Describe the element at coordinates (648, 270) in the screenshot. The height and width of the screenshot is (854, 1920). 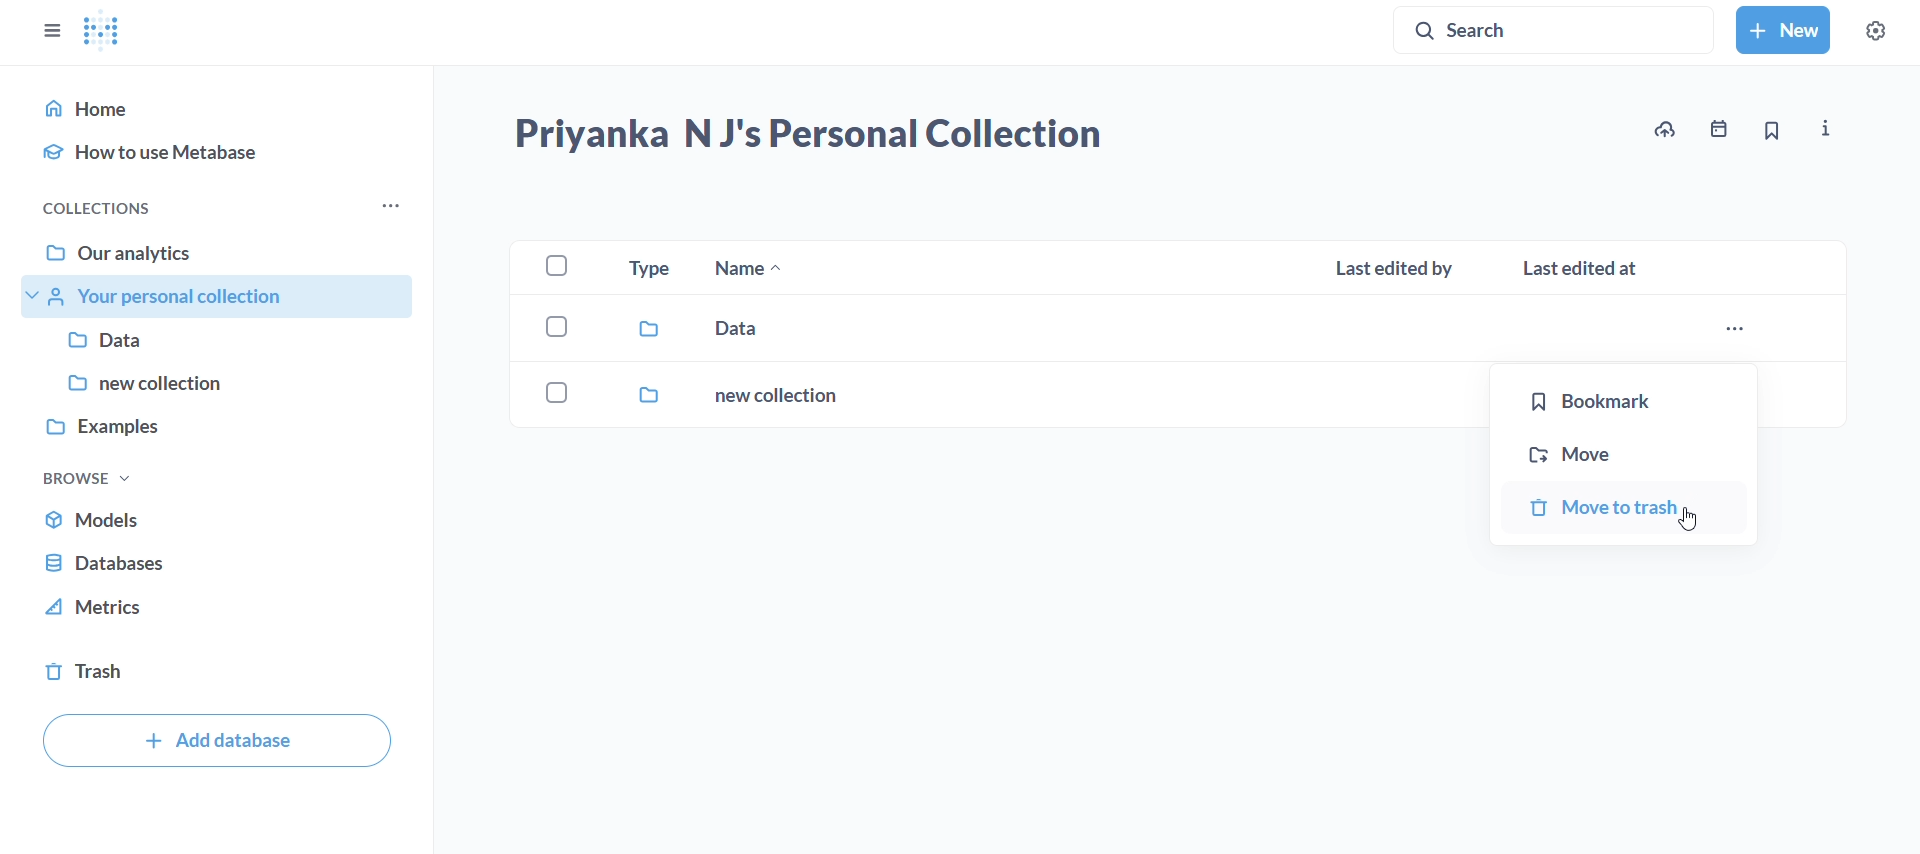
I see `type` at that location.